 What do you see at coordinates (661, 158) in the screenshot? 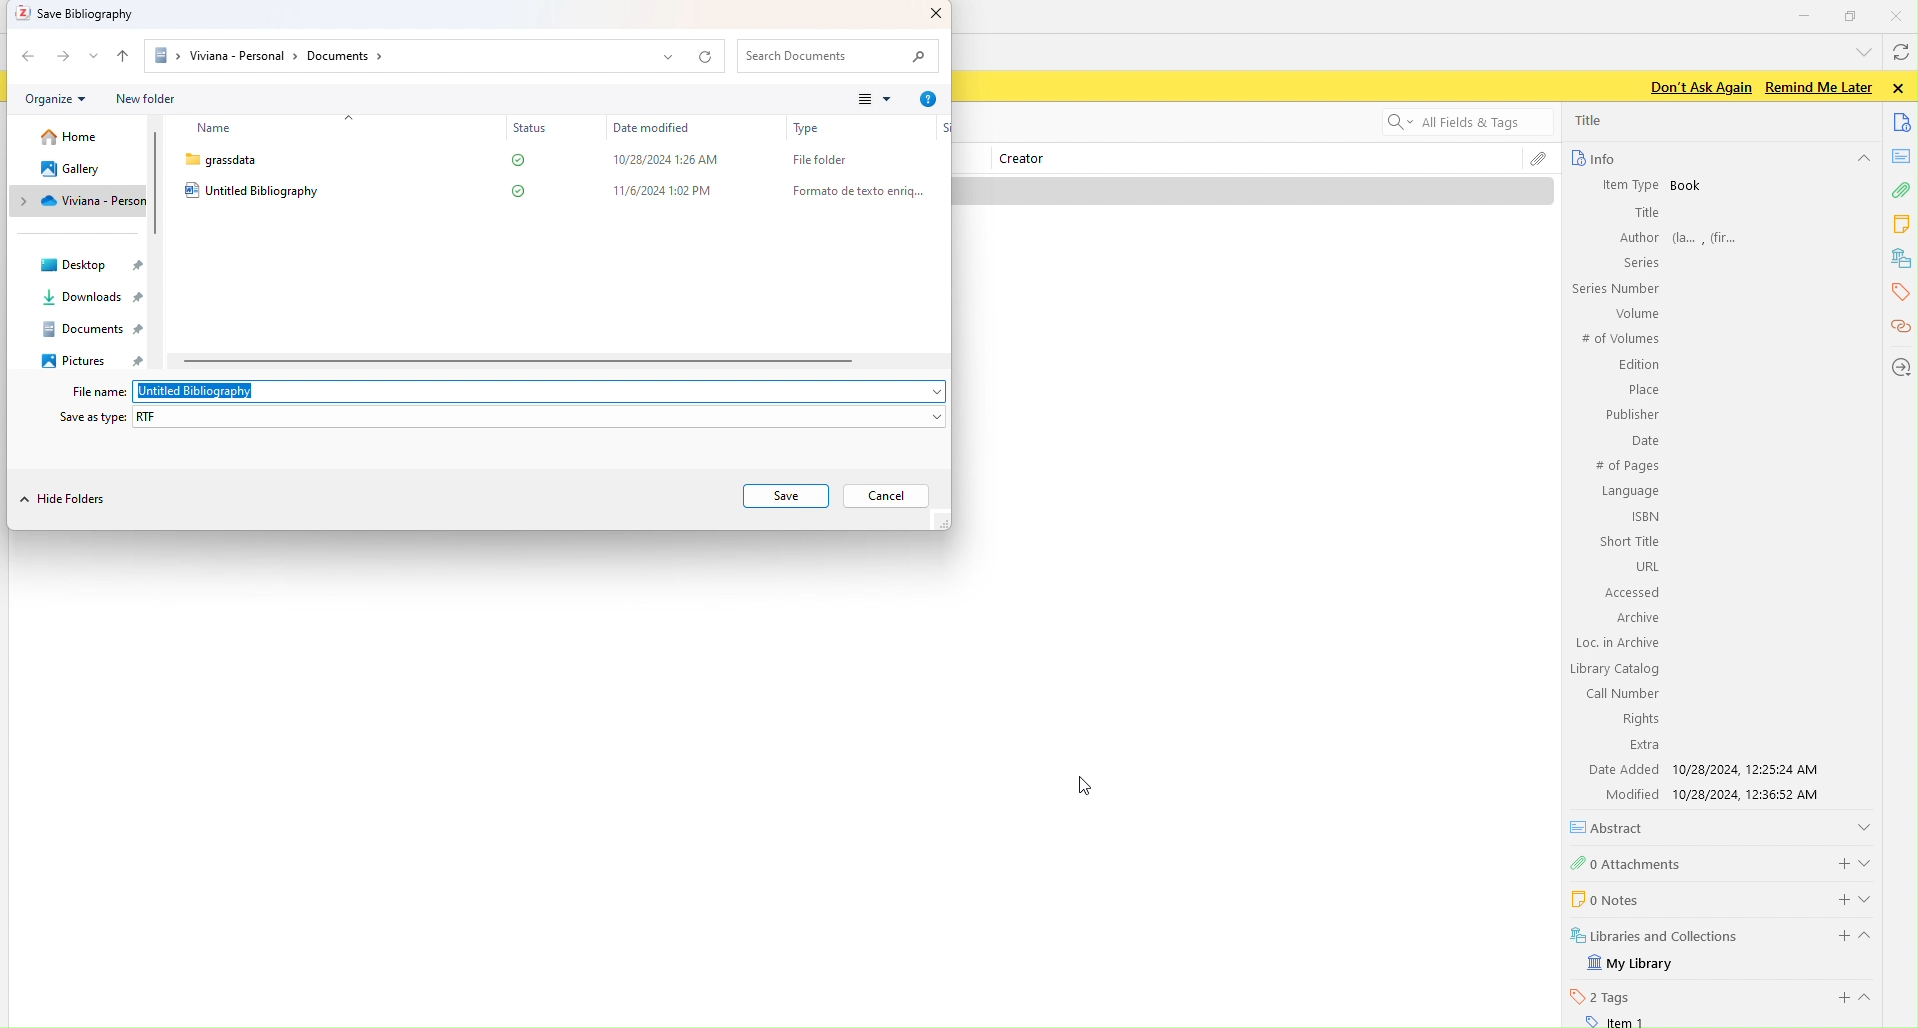
I see `10/28/2024 1:26 AM` at bounding box center [661, 158].